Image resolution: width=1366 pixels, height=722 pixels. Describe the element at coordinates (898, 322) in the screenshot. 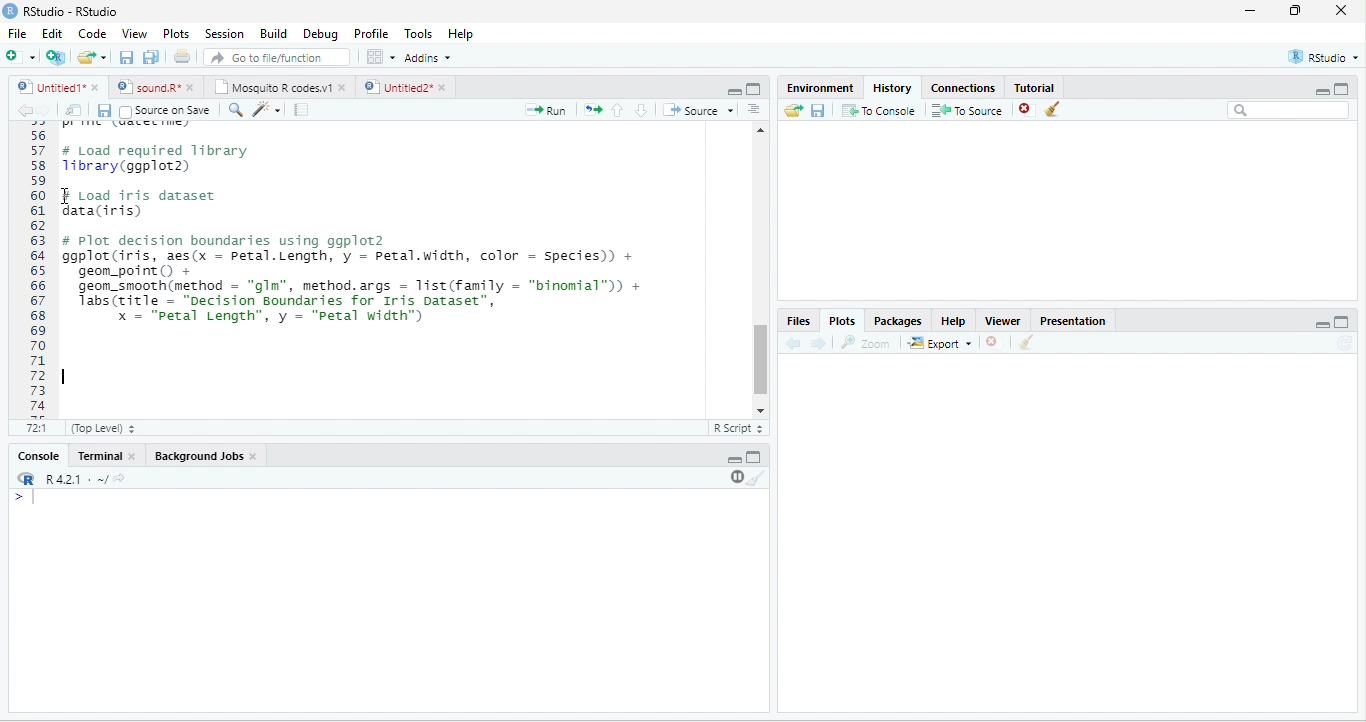

I see `Packages` at that location.